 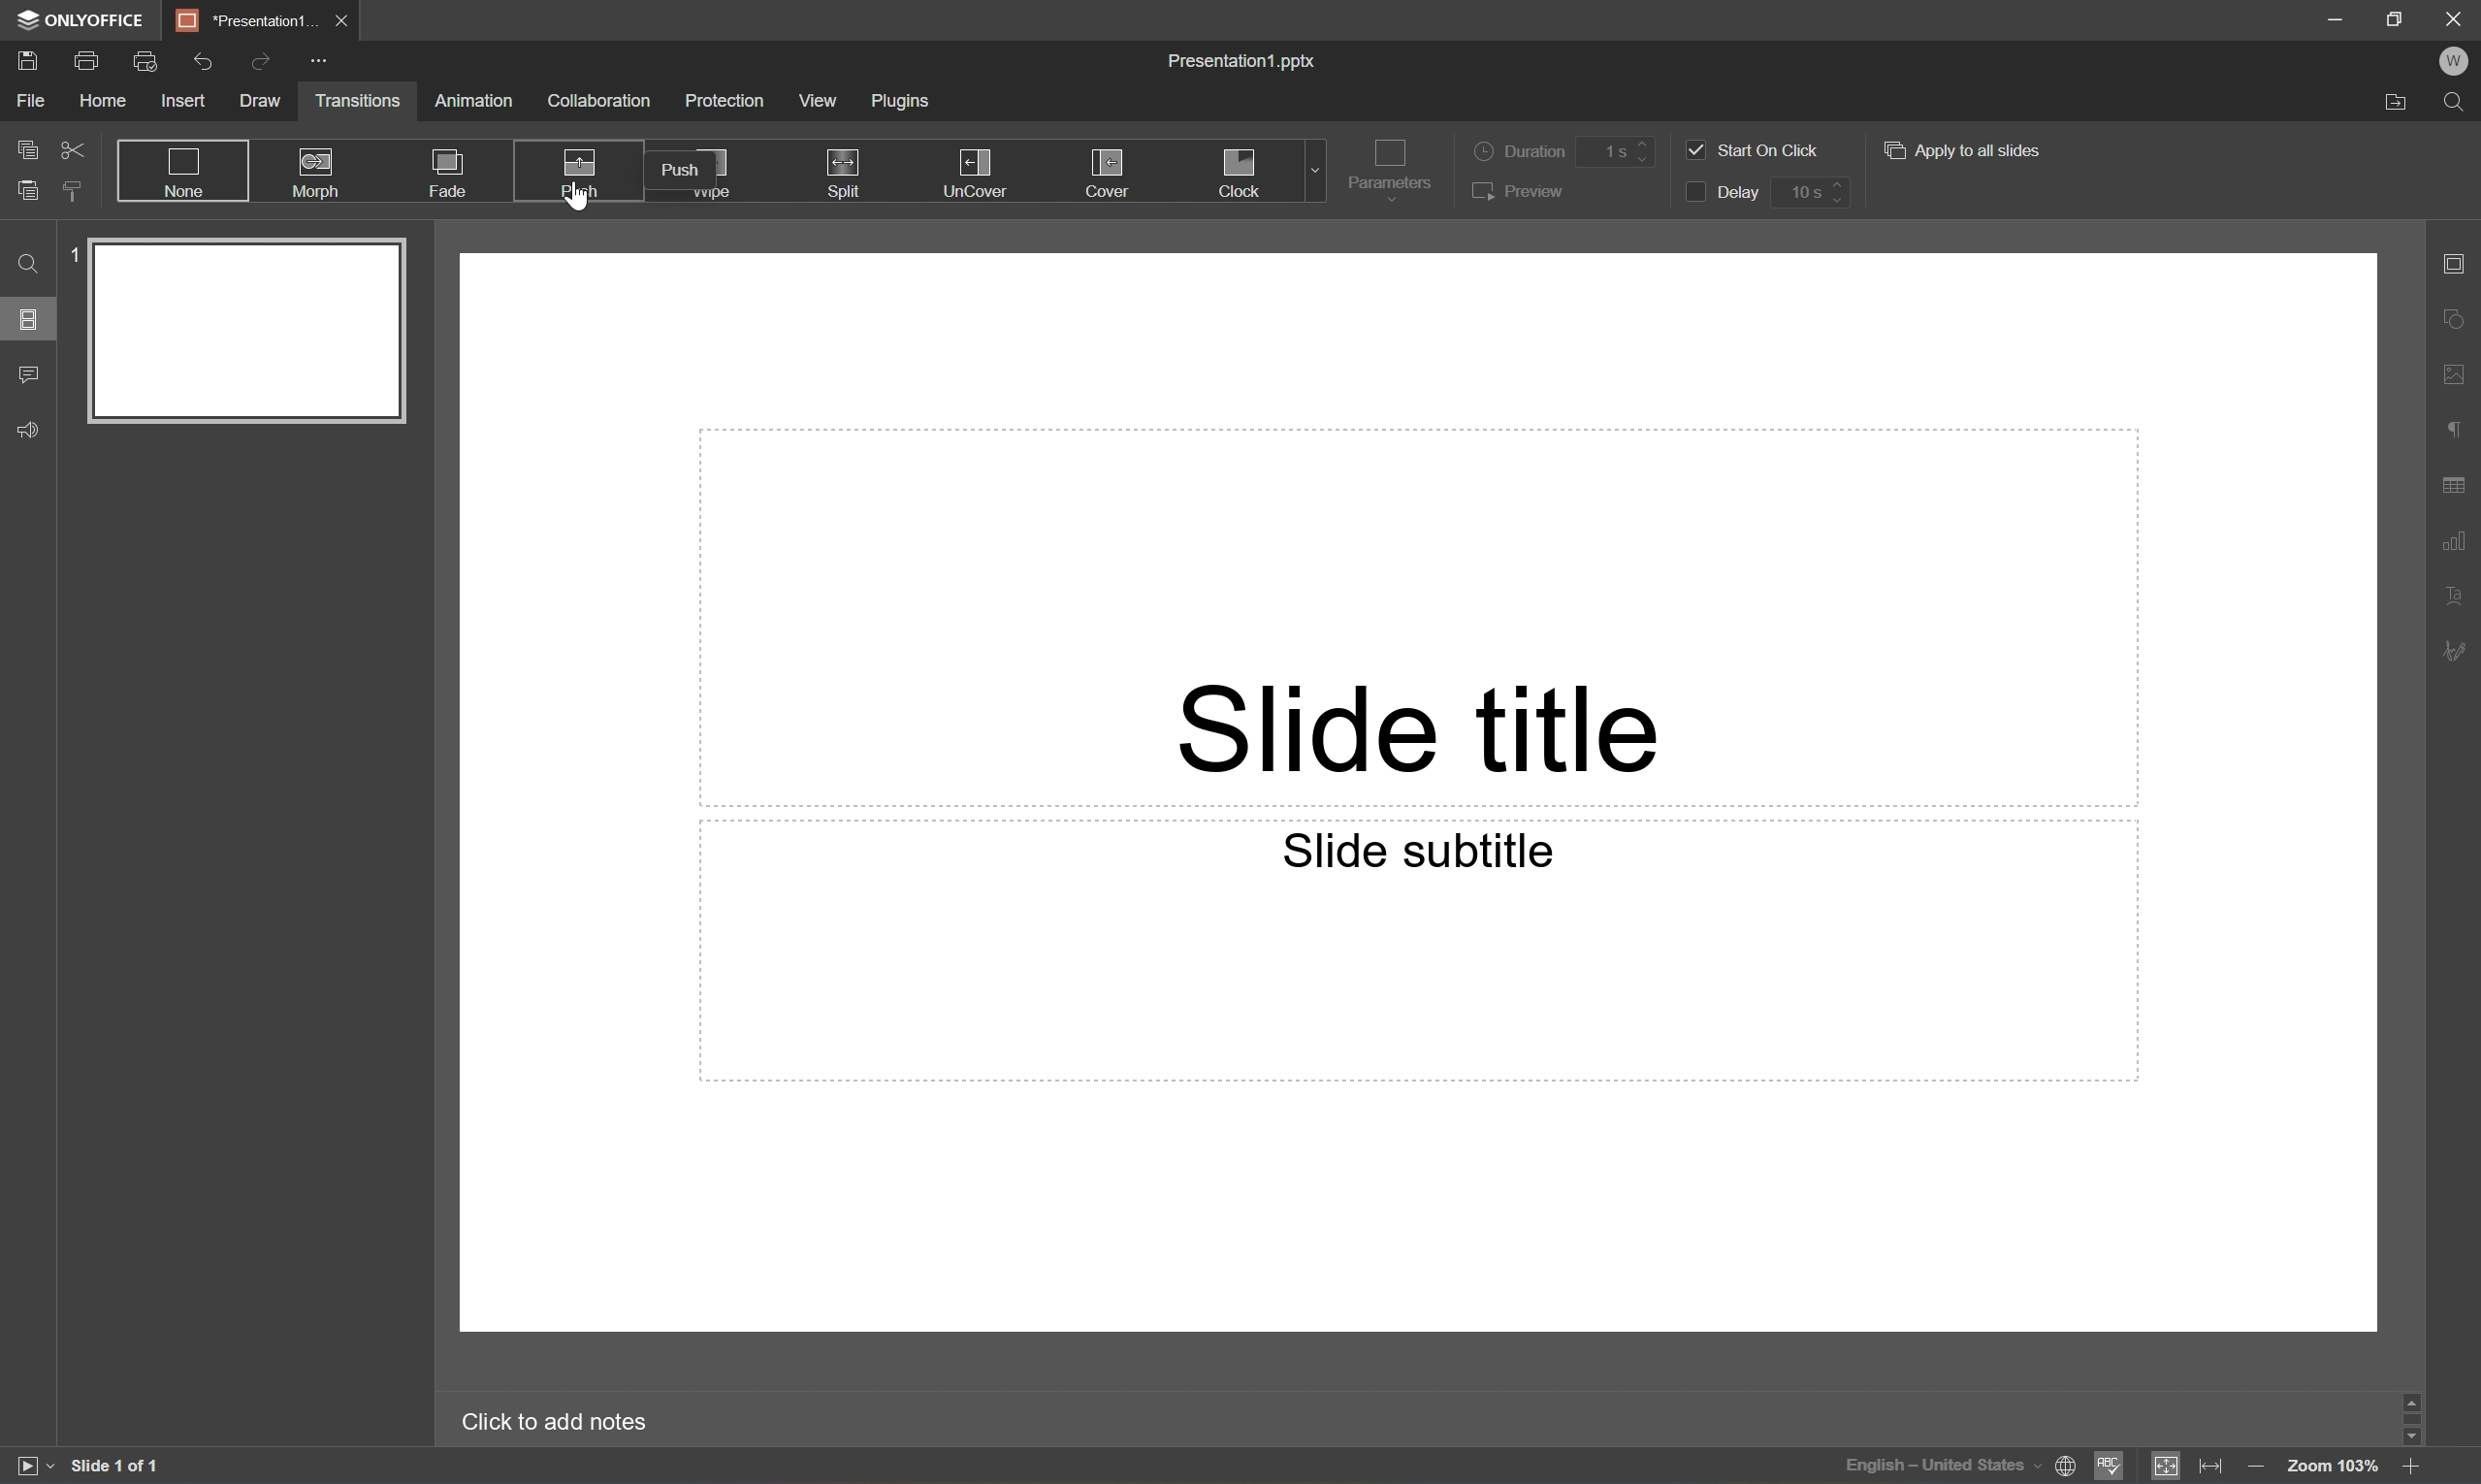 I want to click on Apply to all slides, so click(x=1969, y=148).